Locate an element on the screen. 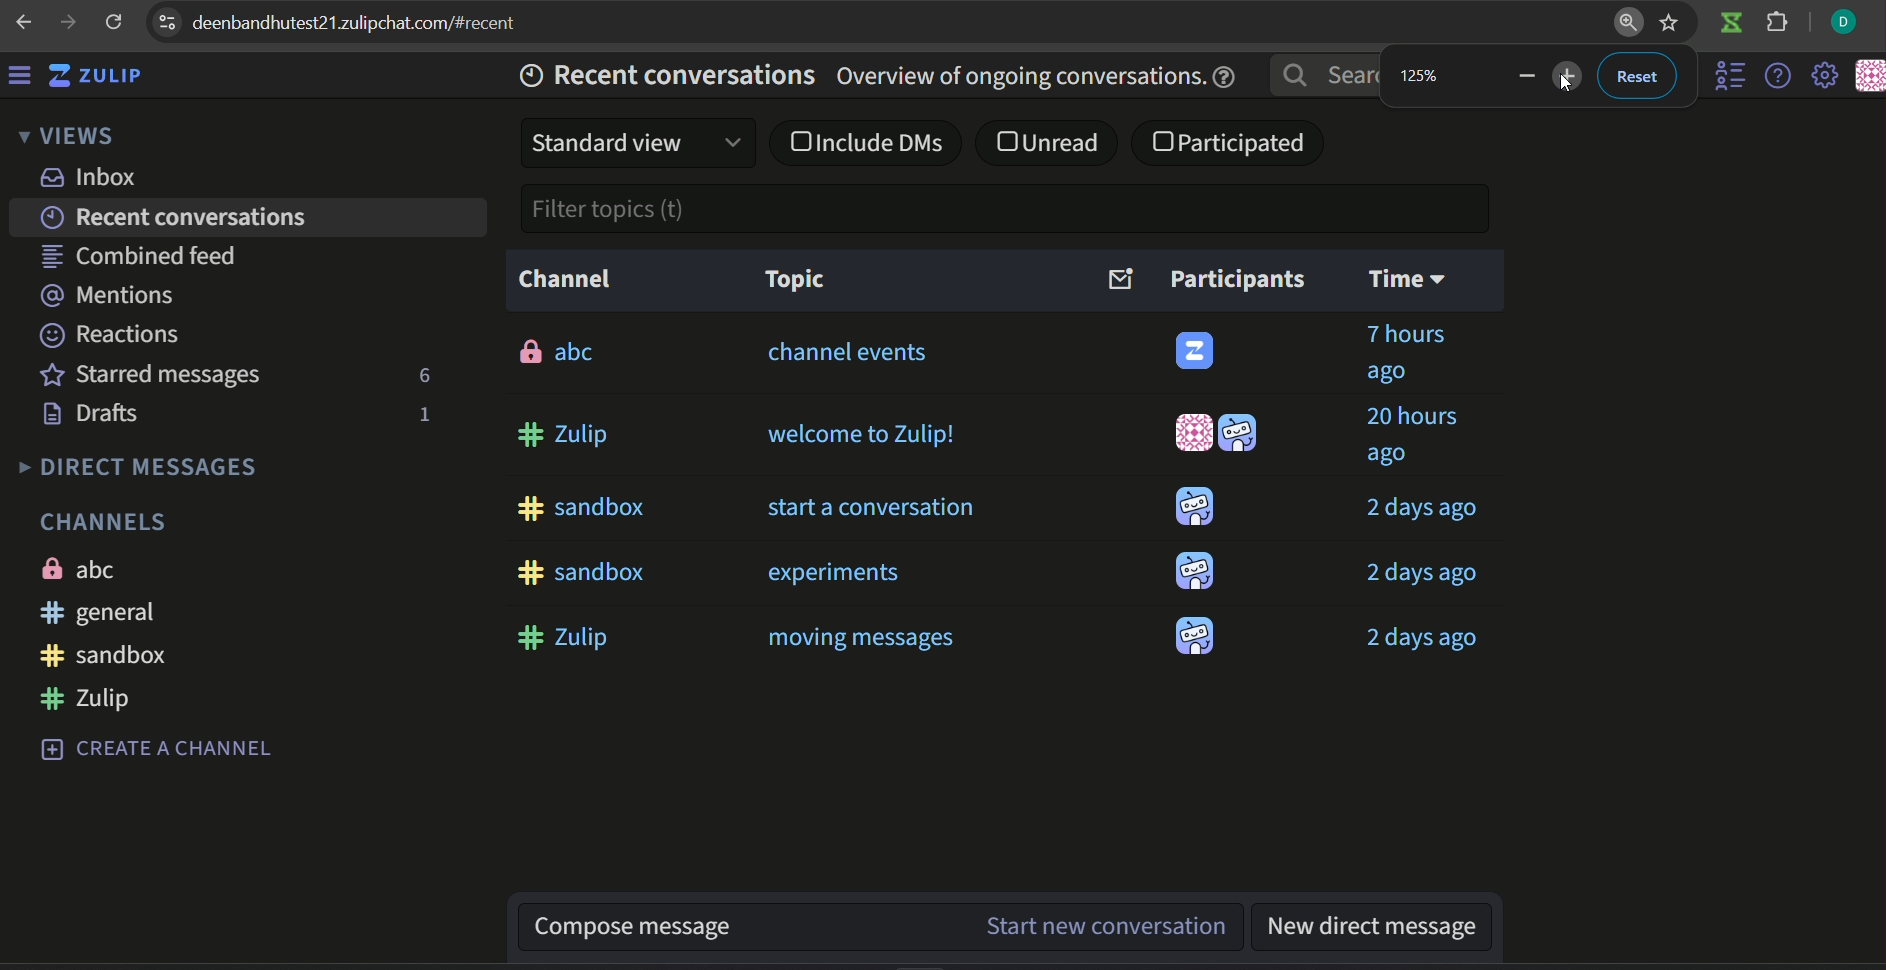 This screenshot has height=970, width=1886. options is located at coordinates (1721, 77).